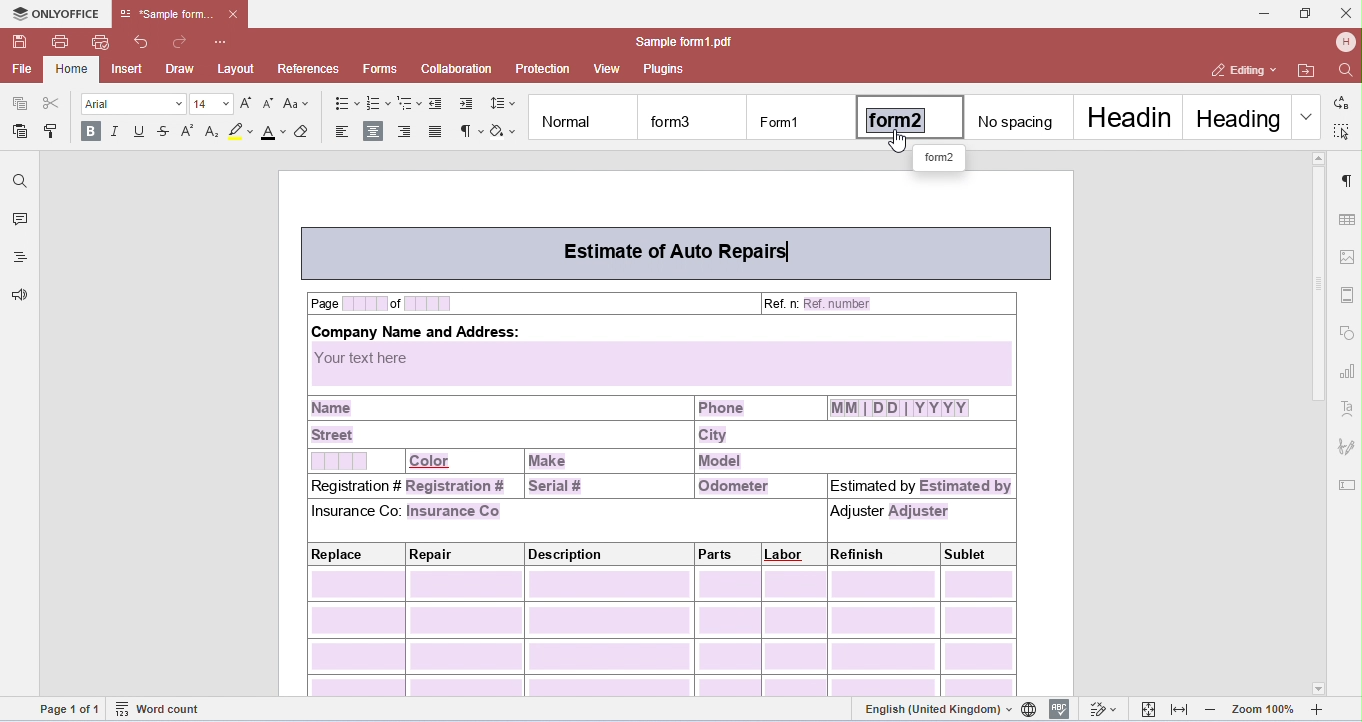 This screenshot has width=1362, height=722. I want to click on table settings, so click(1347, 219).